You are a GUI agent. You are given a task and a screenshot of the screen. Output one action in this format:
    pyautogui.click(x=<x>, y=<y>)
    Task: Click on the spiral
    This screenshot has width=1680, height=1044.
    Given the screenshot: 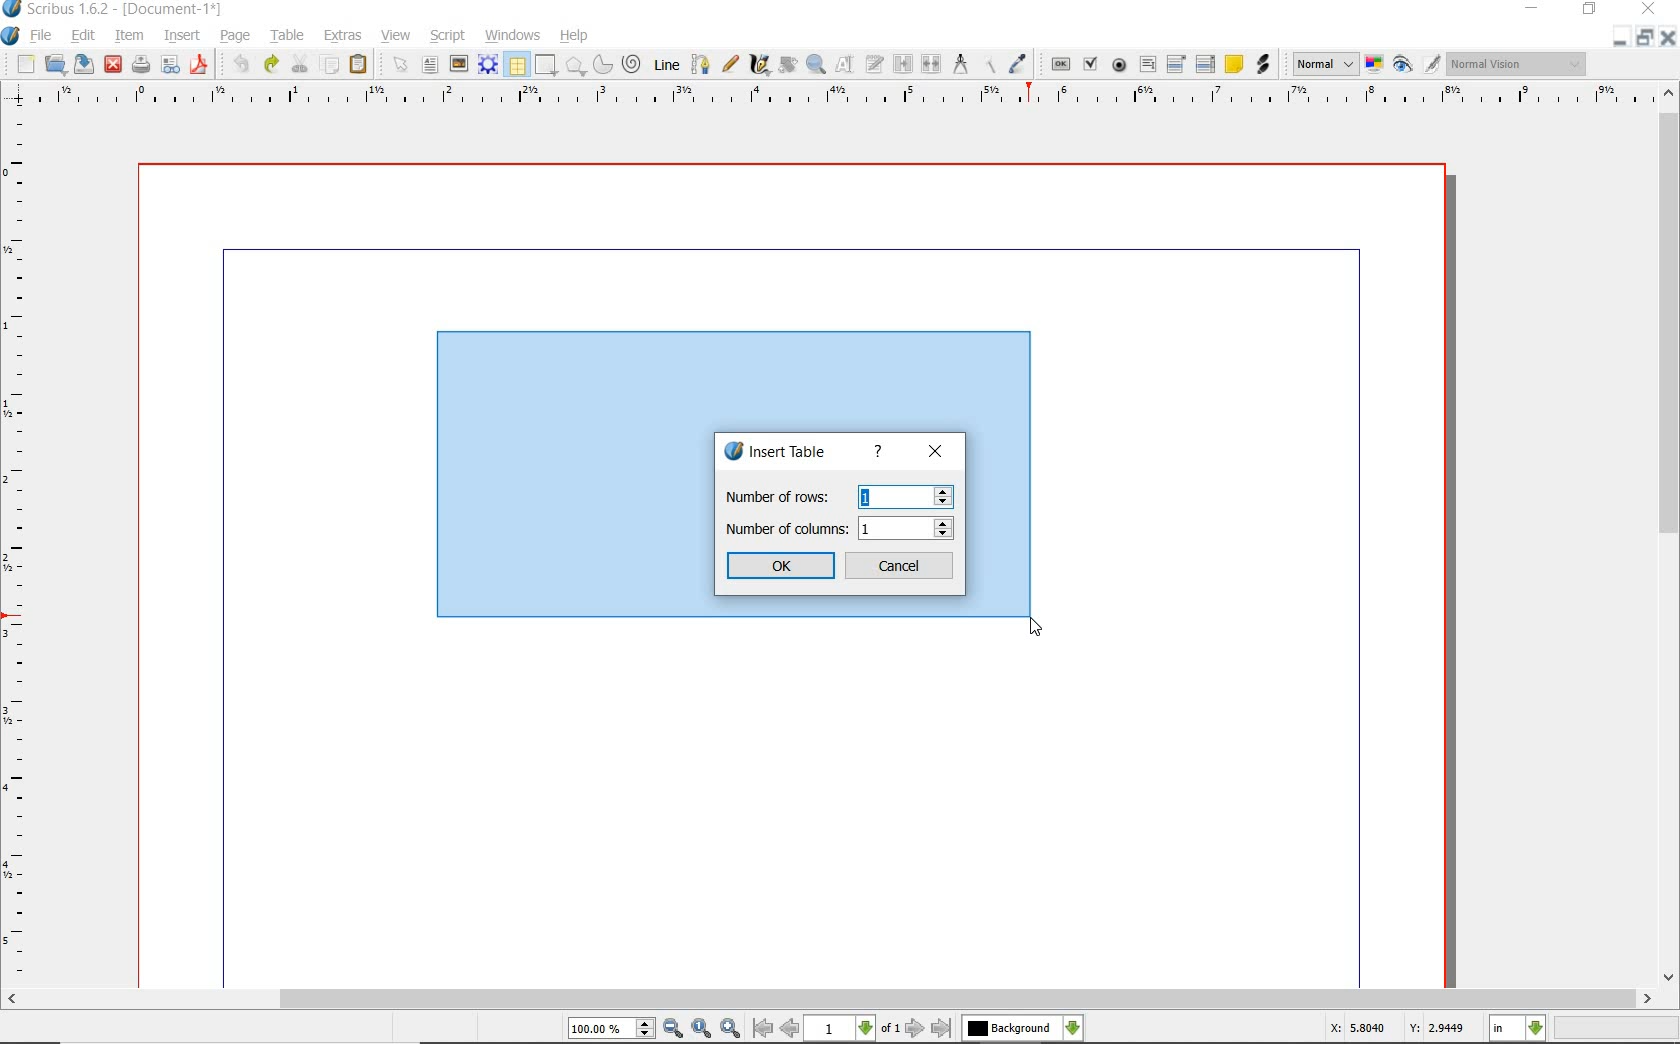 What is the action you would take?
    pyautogui.click(x=633, y=65)
    